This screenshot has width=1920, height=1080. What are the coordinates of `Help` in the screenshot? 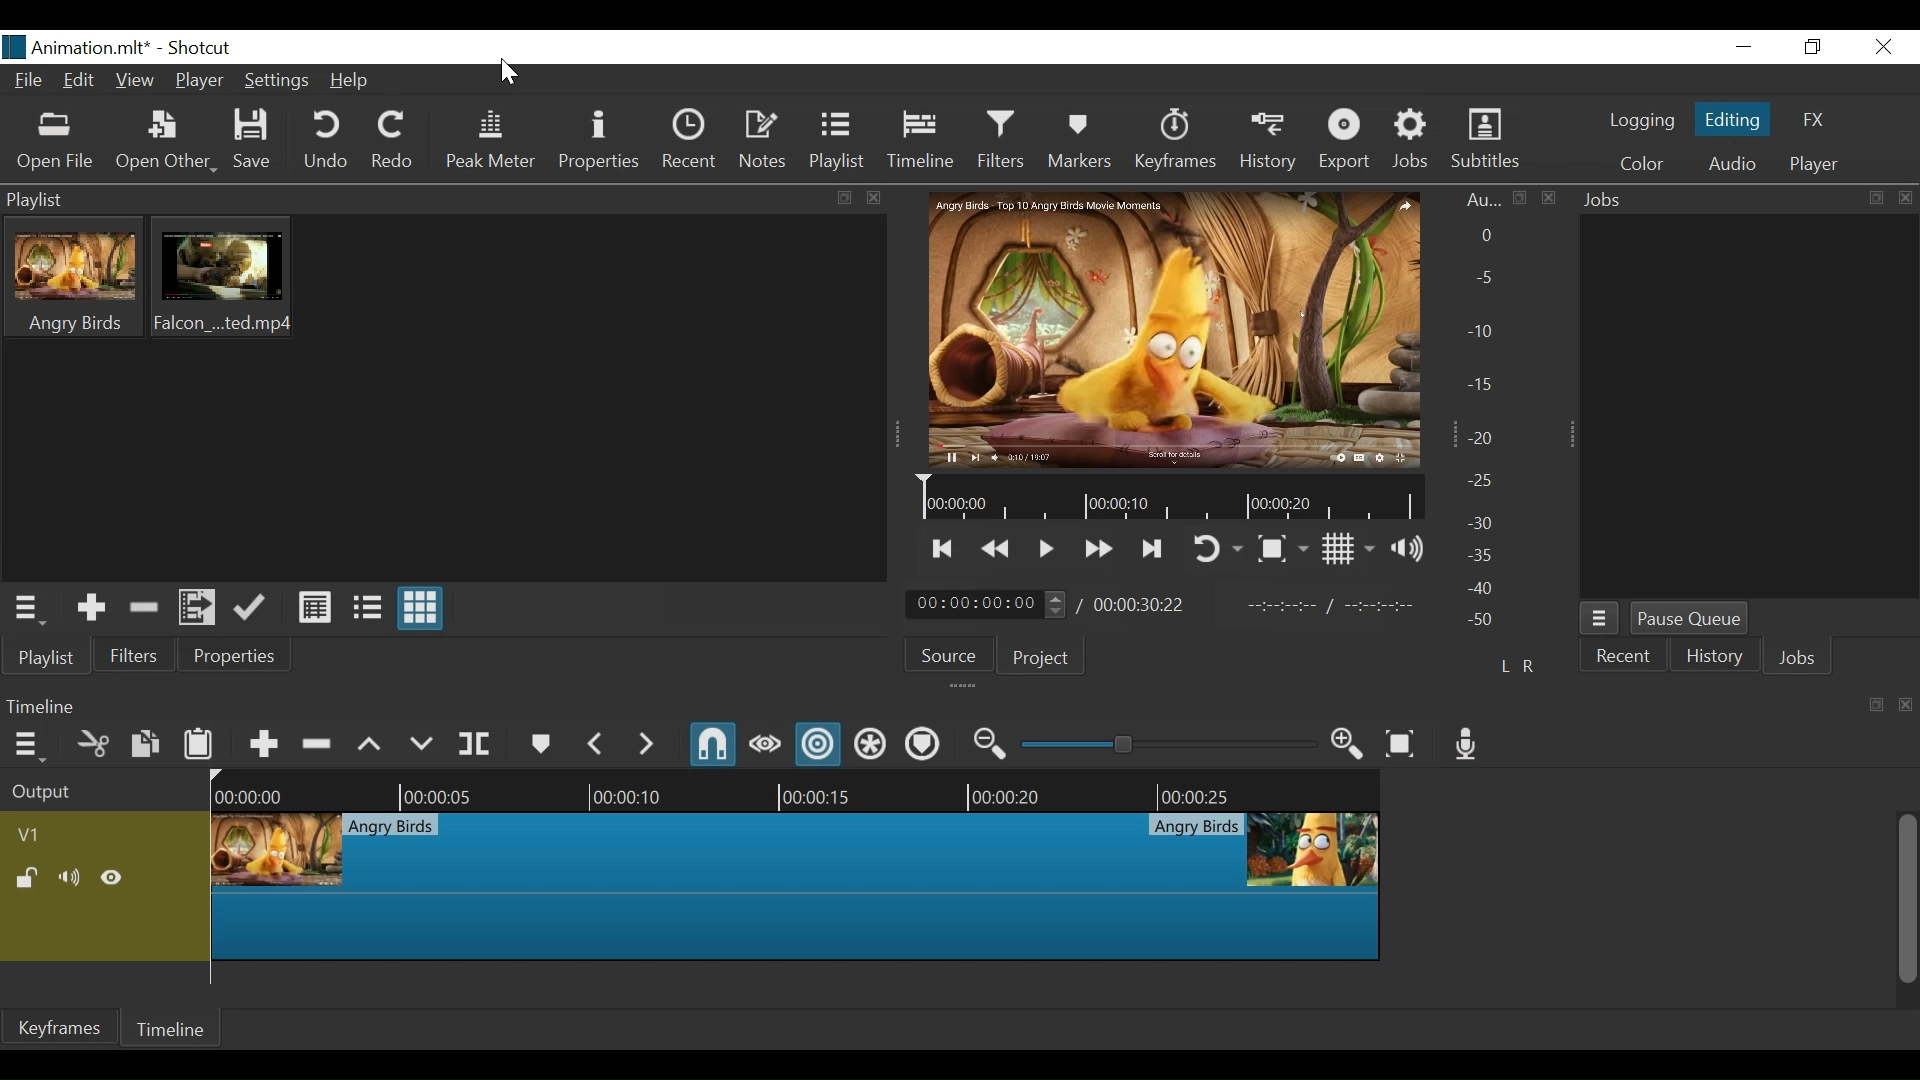 It's located at (350, 81).